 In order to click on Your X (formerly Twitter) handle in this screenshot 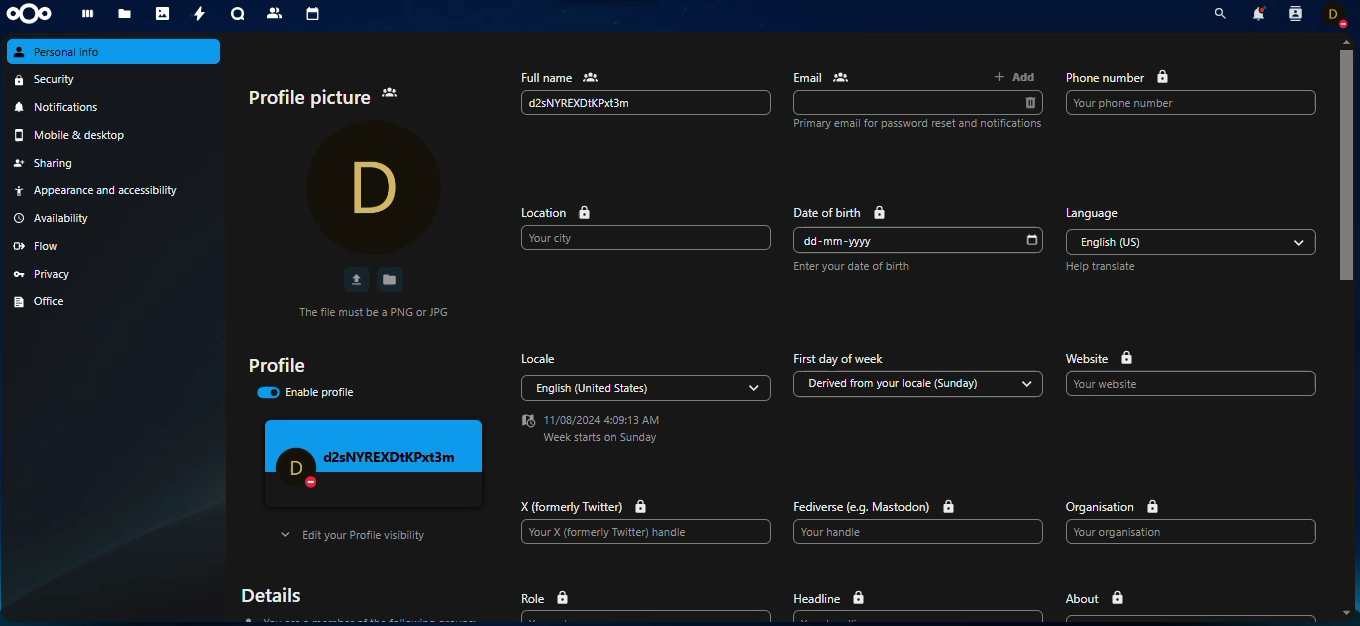, I will do `click(645, 532)`.